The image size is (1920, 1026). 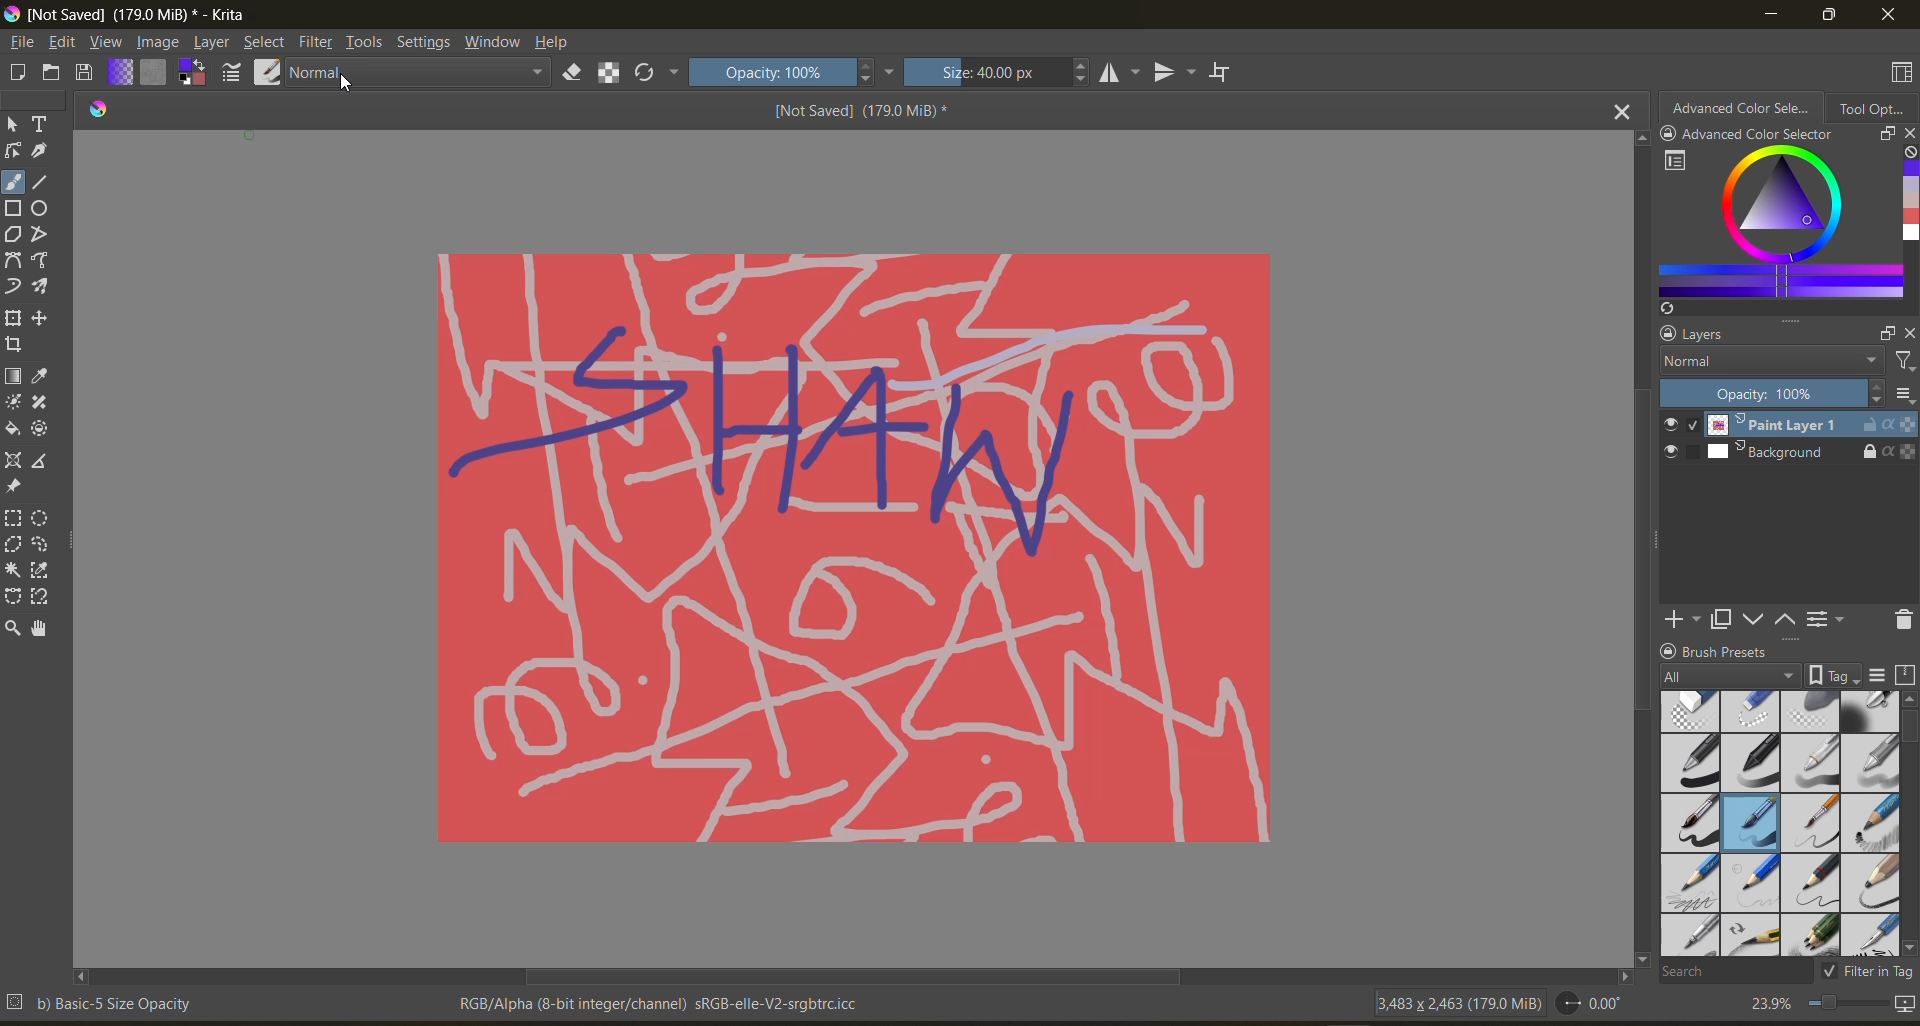 What do you see at coordinates (1787, 619) in the screenshot?
I see `mask up` at bounding box center [1787, 619].